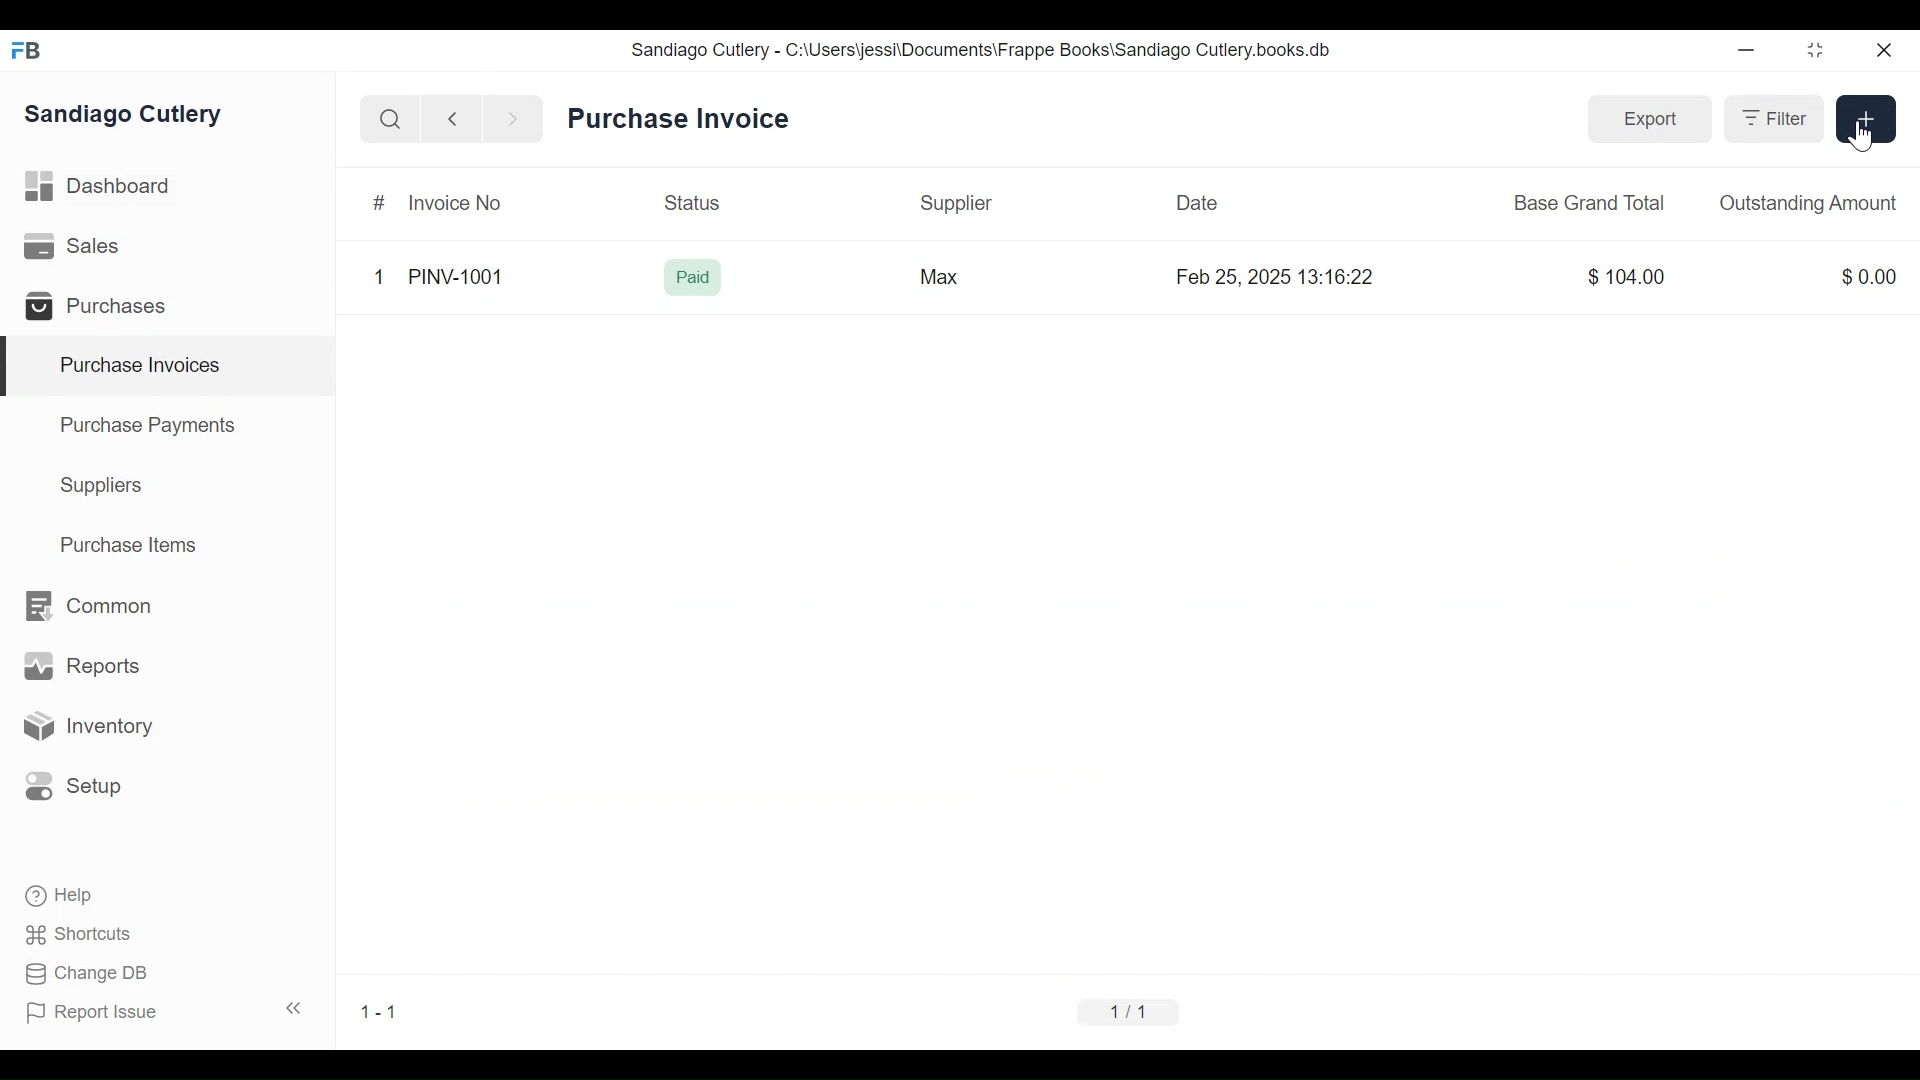 This screenshot has height=1080, width=1920. I want to click on Date, so click(1198, 202).